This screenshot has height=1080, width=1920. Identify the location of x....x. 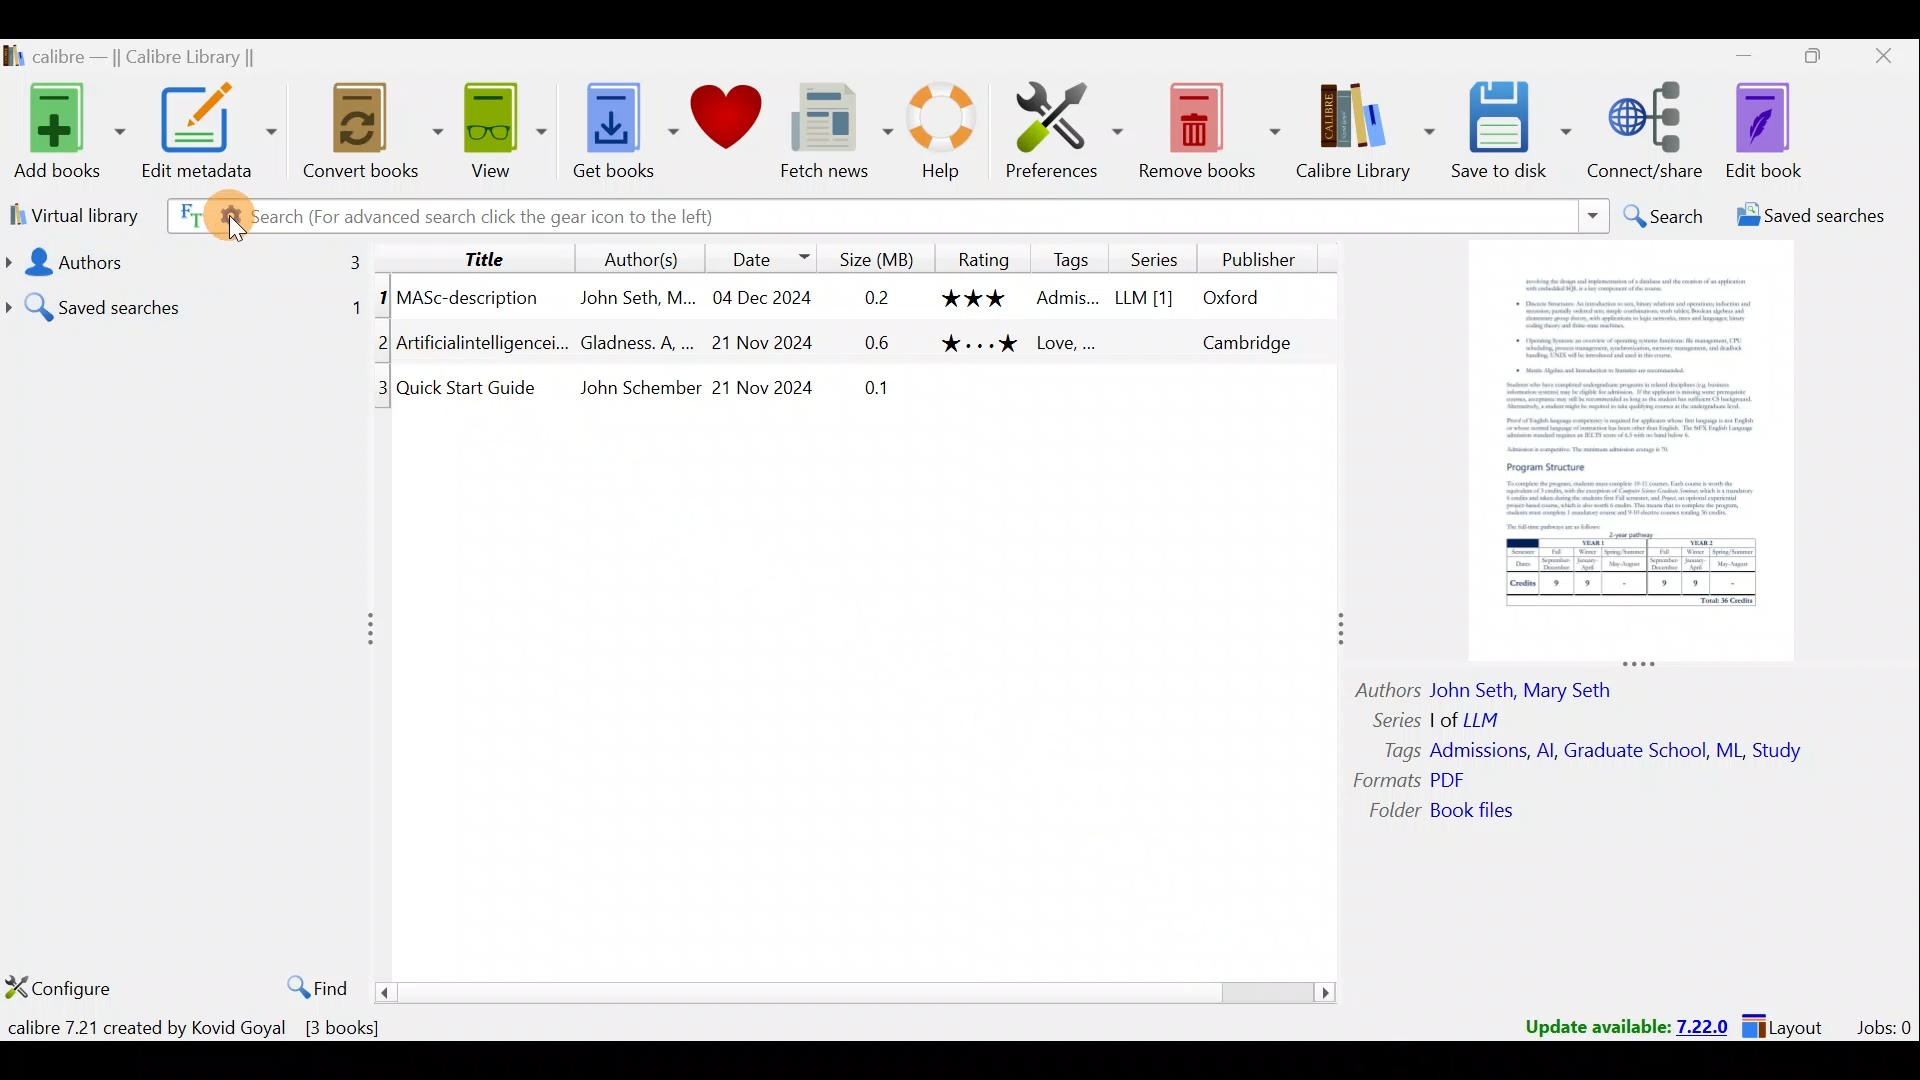
(977, 348).